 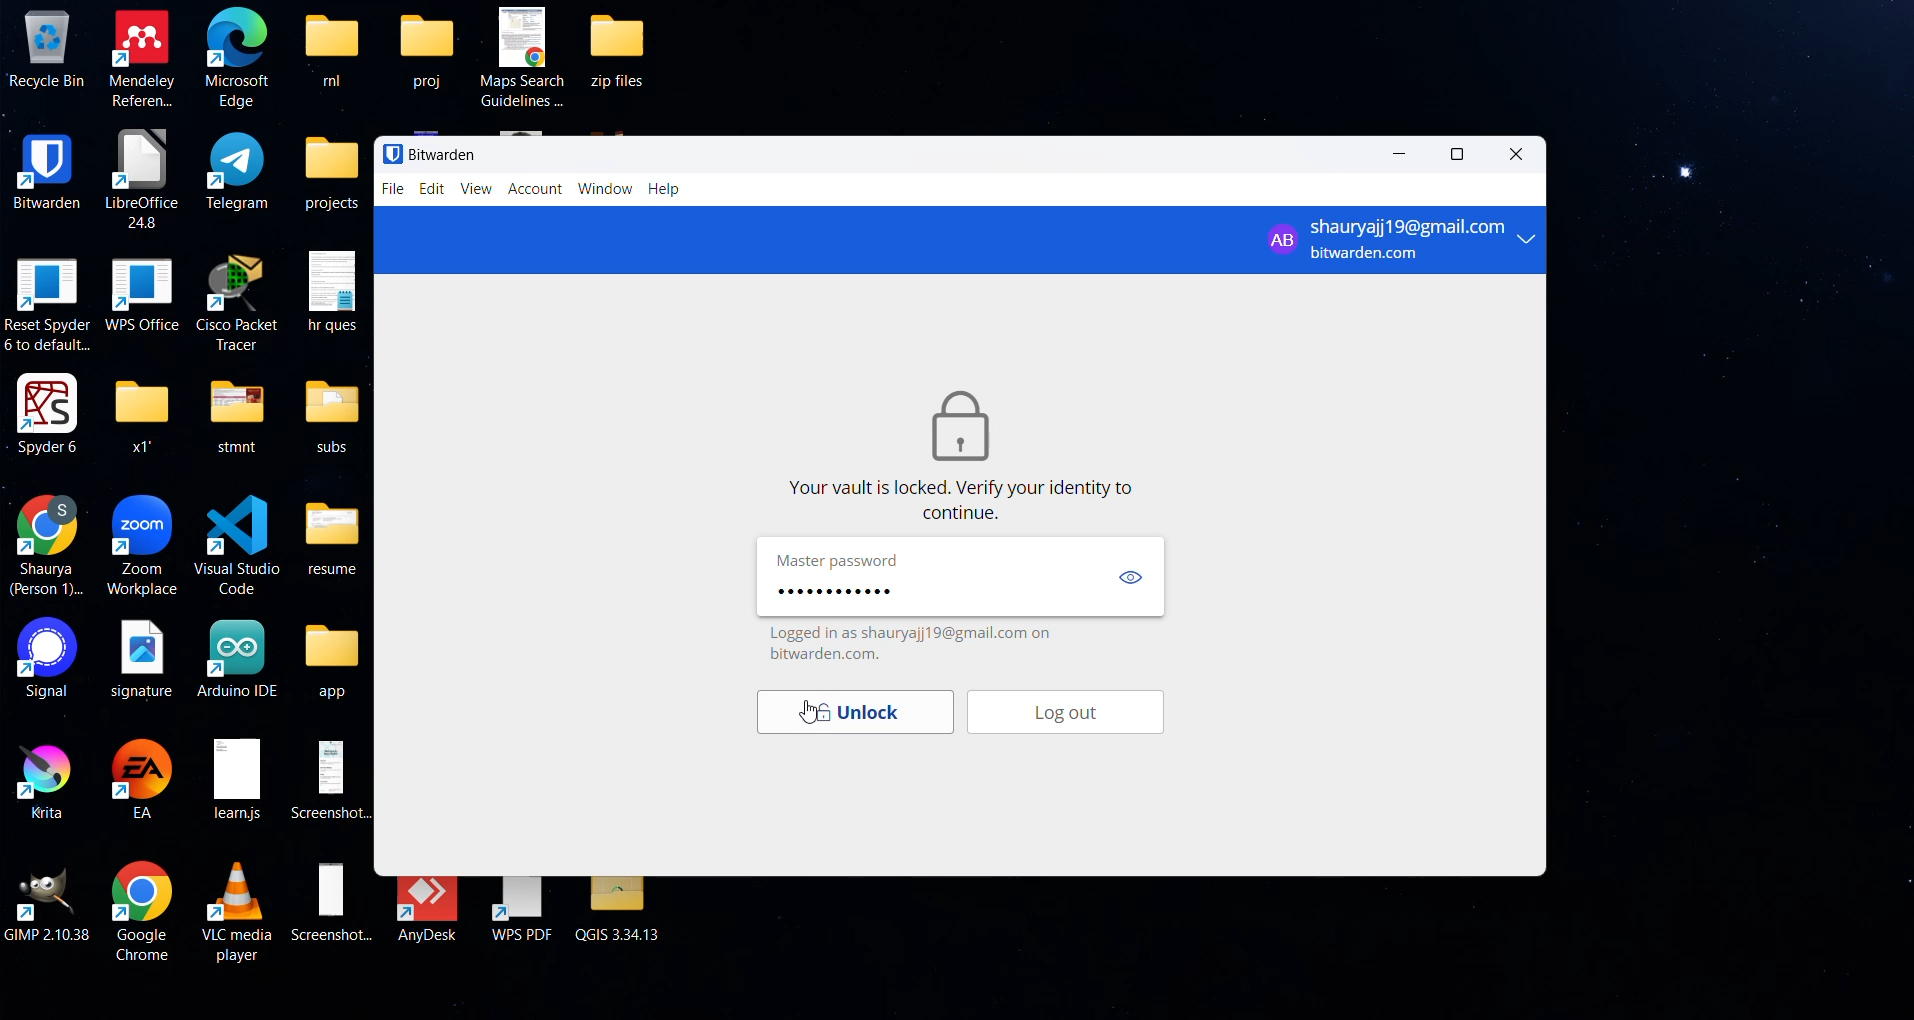 What do you see at coordinates (850, 714) in the screenshot?
I see `Unlock` at bounding box center [850, 714].